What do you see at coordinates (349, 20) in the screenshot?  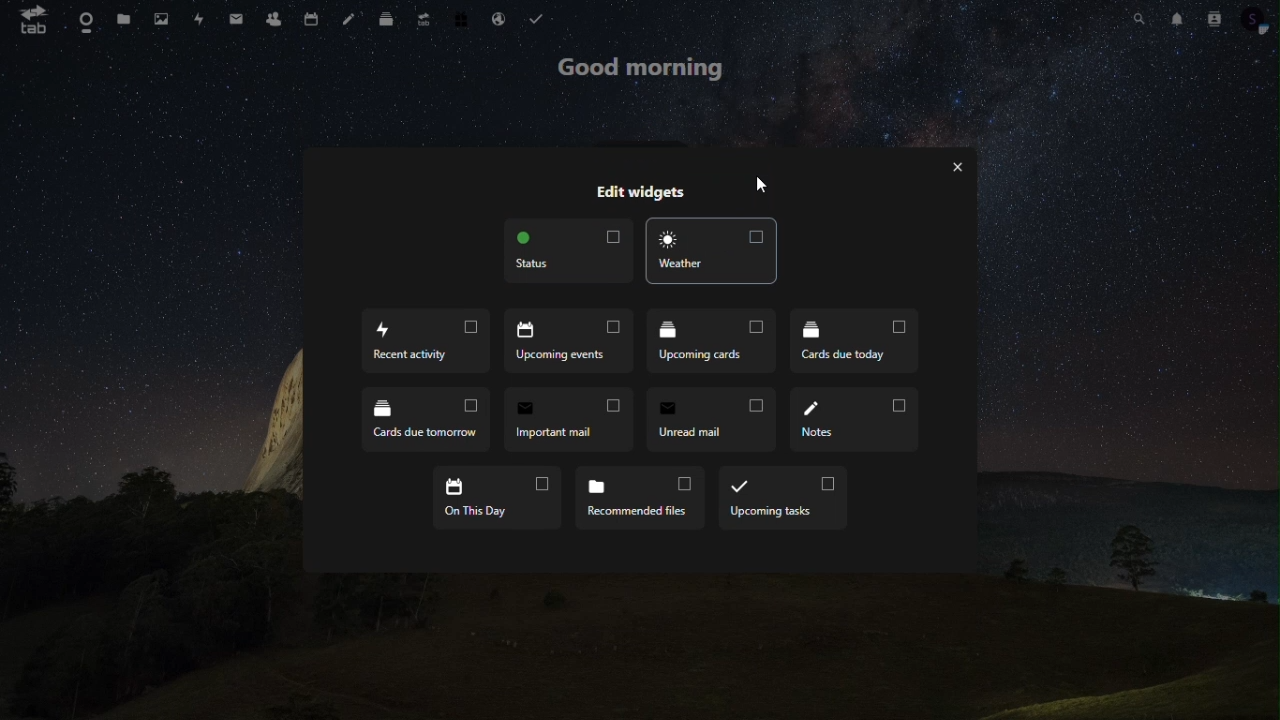 I see `note` at bounding box center [349, 20].